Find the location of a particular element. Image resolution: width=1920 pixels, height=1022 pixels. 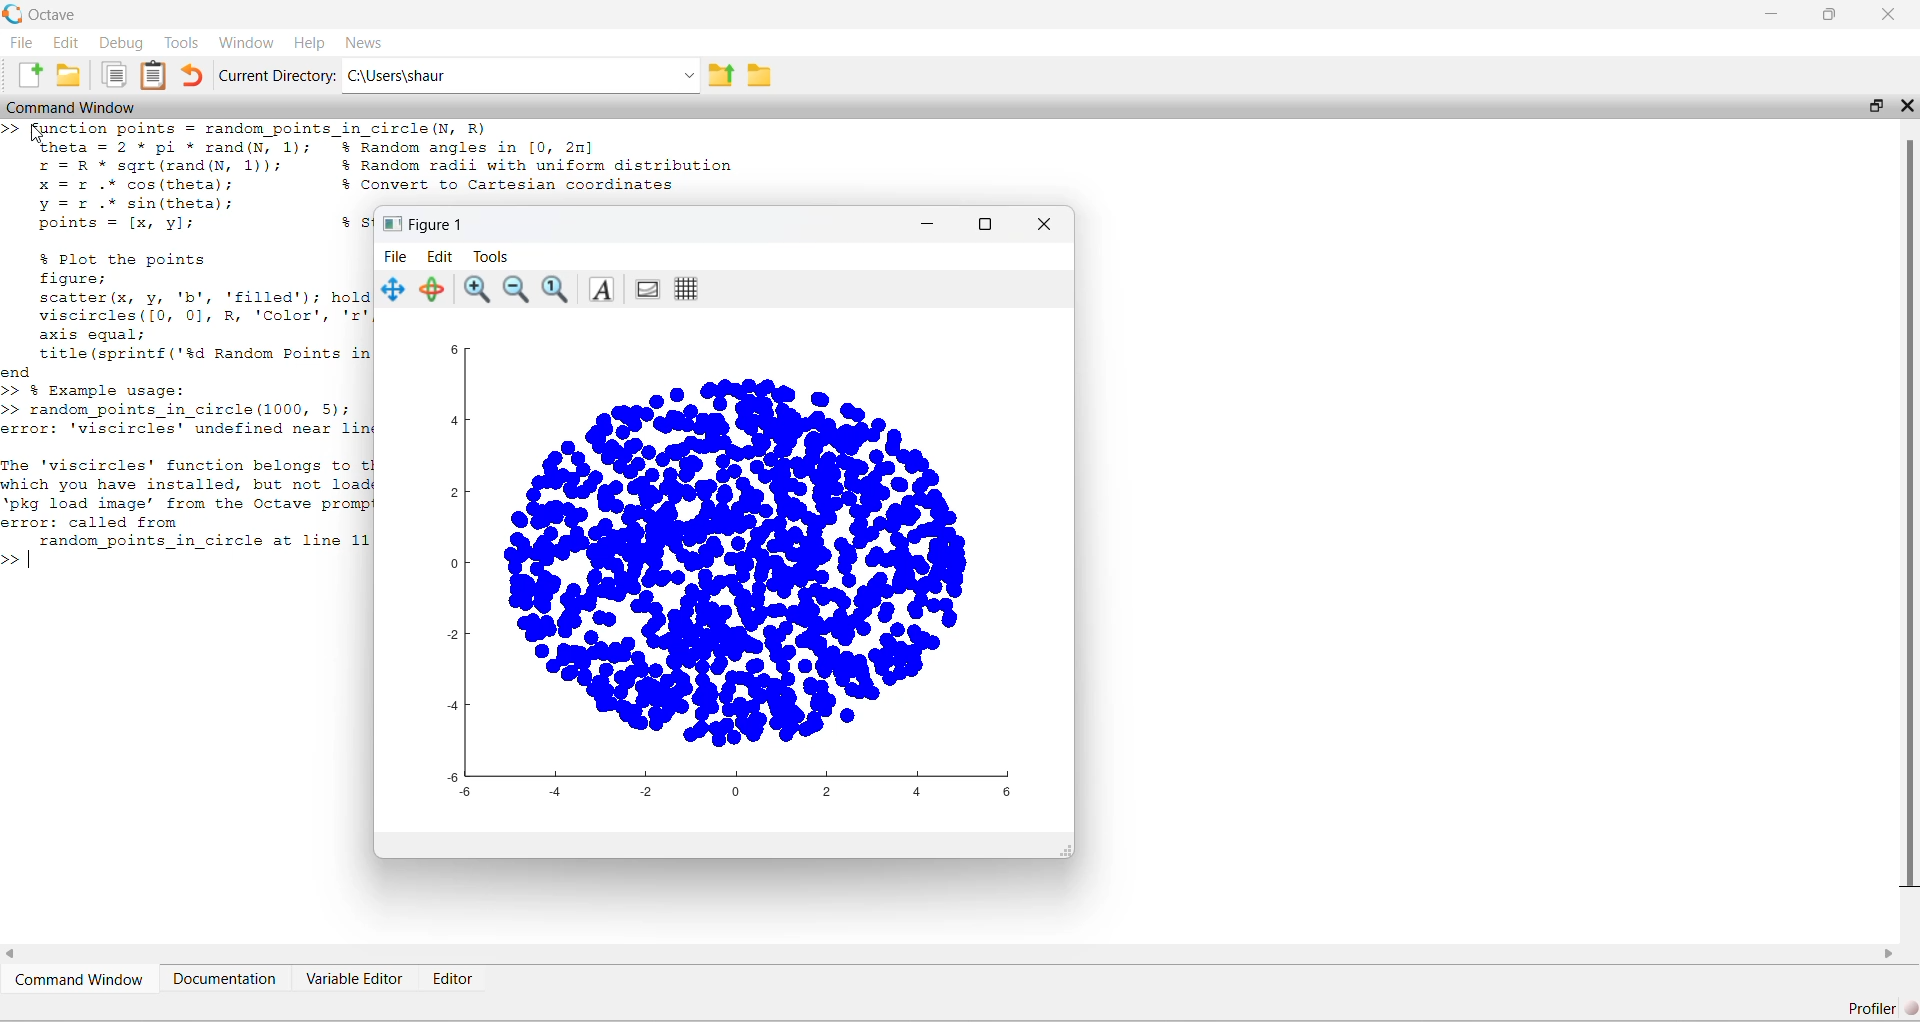

Paste is located at coordinates (153, 76).